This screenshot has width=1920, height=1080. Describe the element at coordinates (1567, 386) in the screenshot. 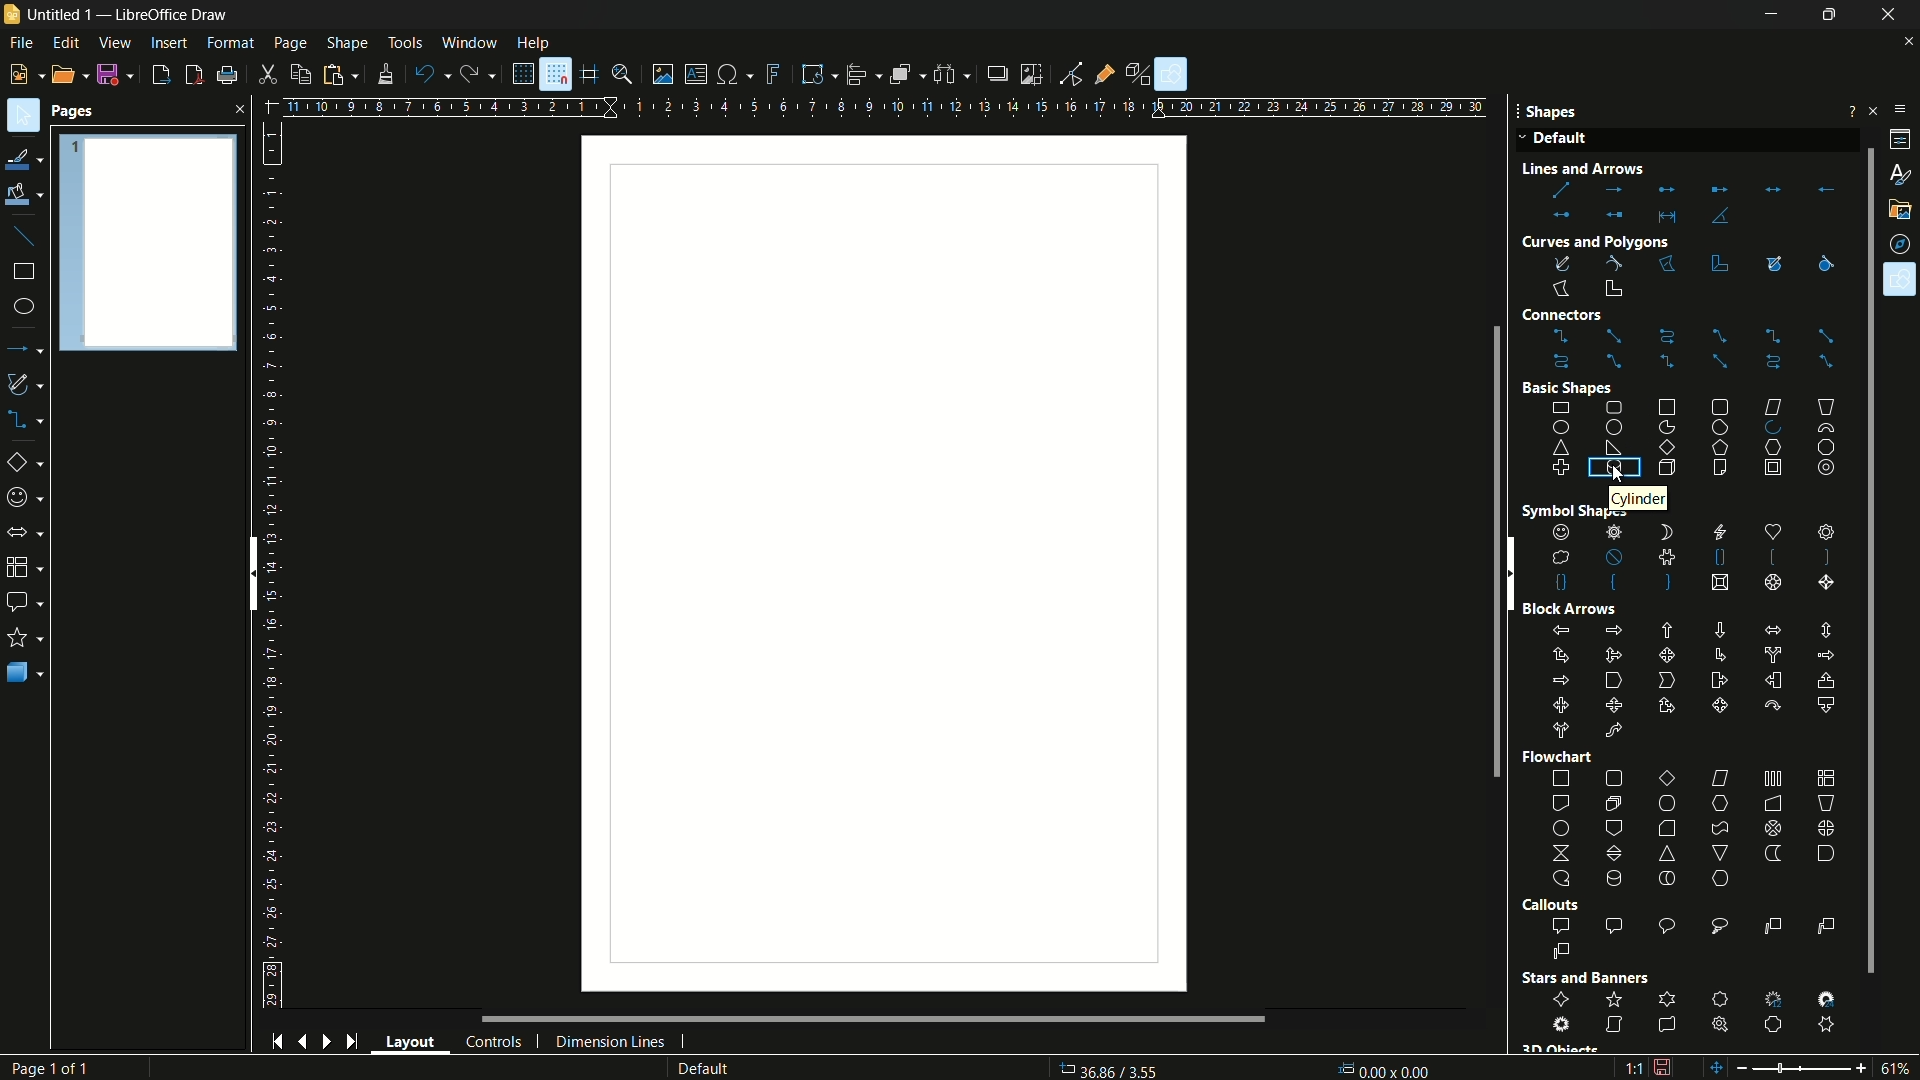

I see `Basic shape` at that location.